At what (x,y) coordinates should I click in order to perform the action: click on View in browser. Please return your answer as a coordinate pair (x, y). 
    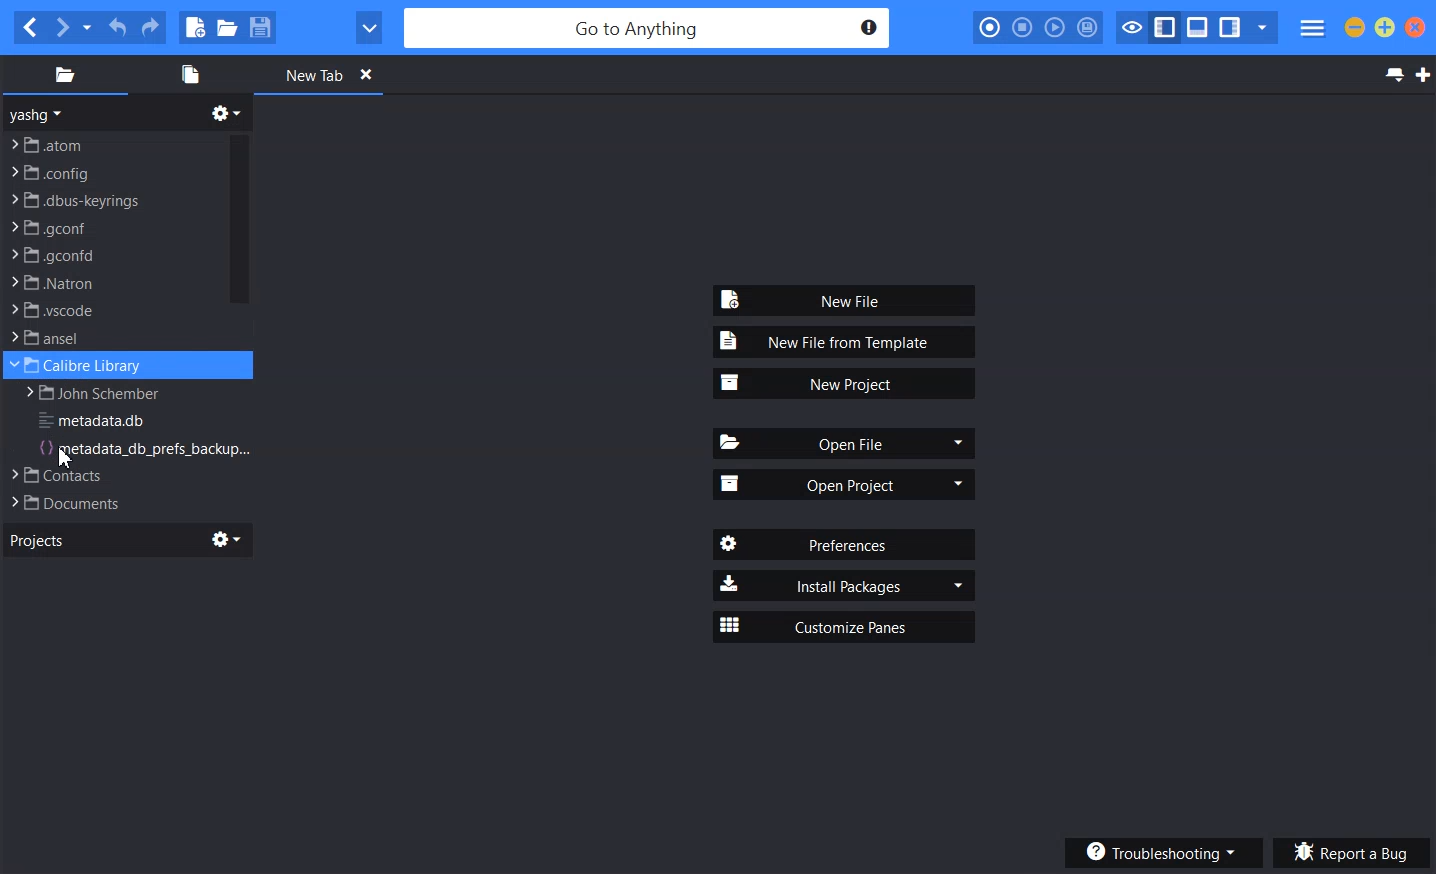
    Looking at the image, I should click on (369, 28).